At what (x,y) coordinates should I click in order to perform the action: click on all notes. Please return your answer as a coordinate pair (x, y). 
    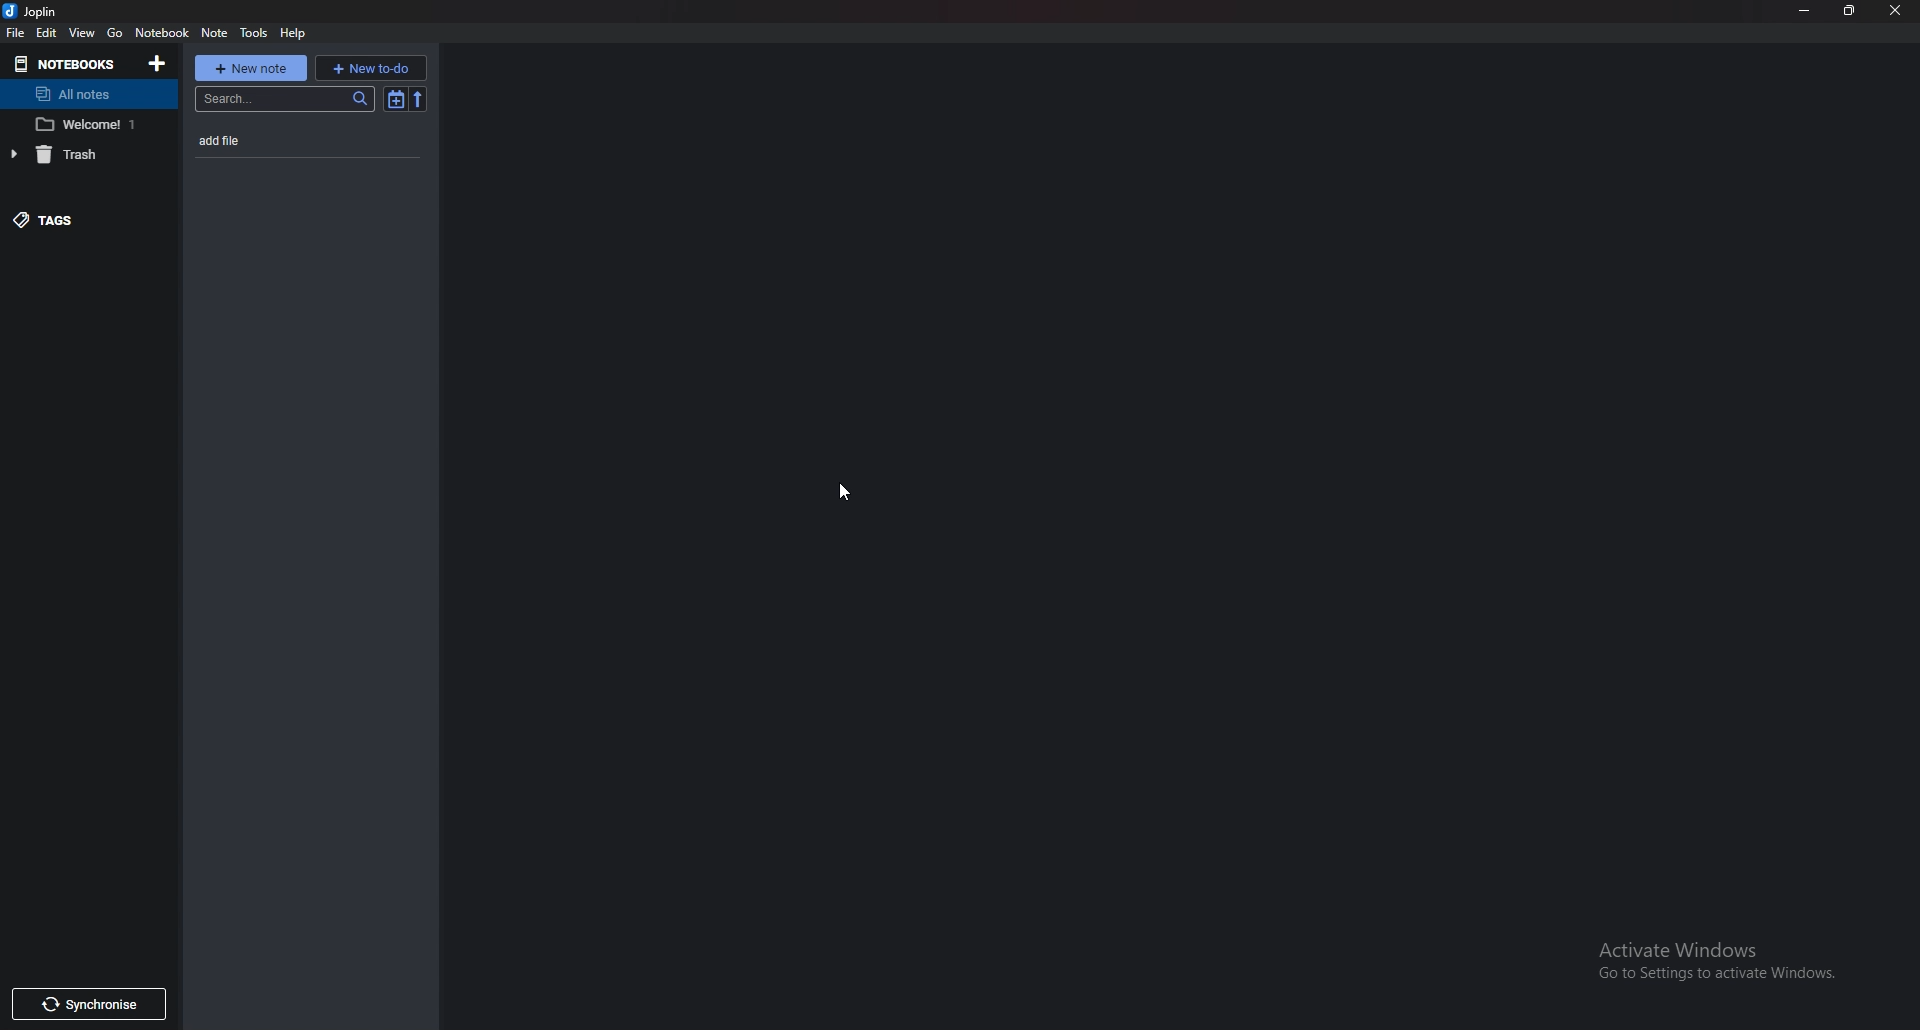
    Looking at the image, I should click on (90, 94).